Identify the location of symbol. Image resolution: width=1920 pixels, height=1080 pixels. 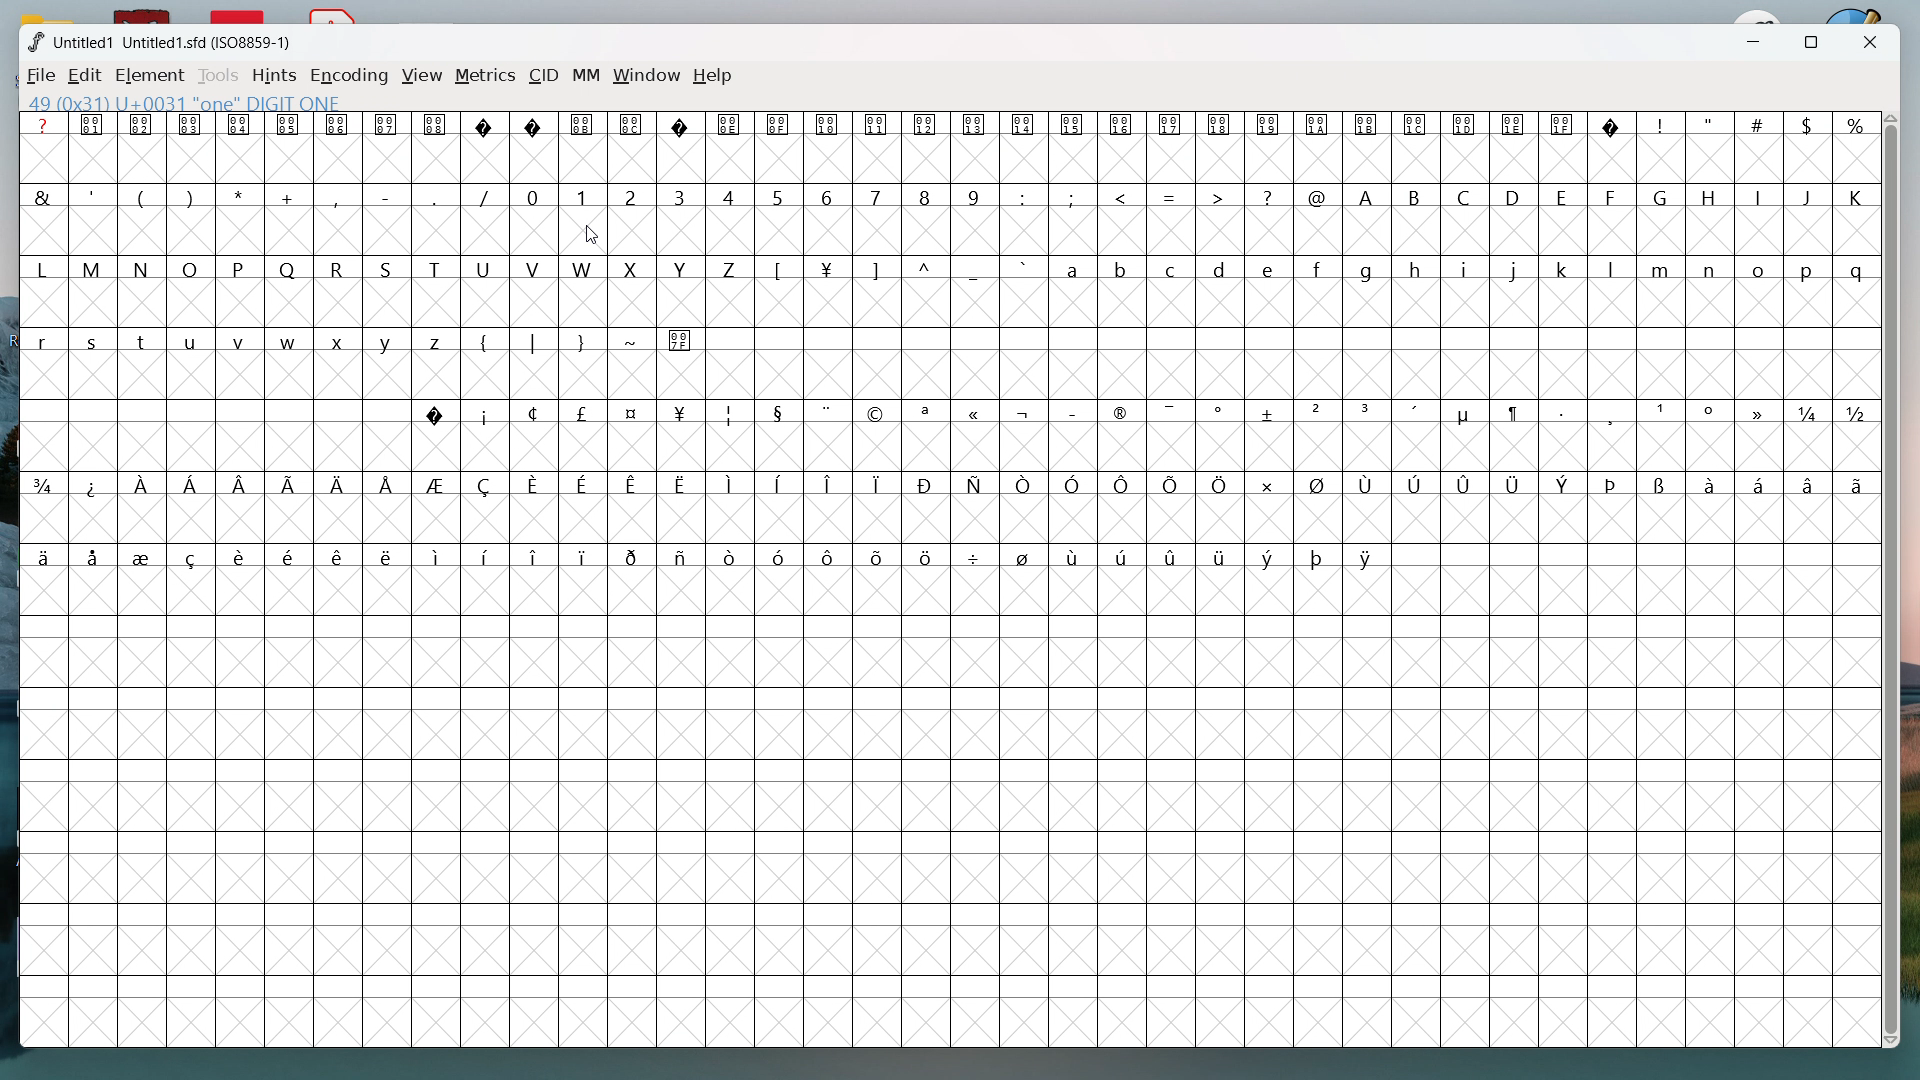
(975, 125).